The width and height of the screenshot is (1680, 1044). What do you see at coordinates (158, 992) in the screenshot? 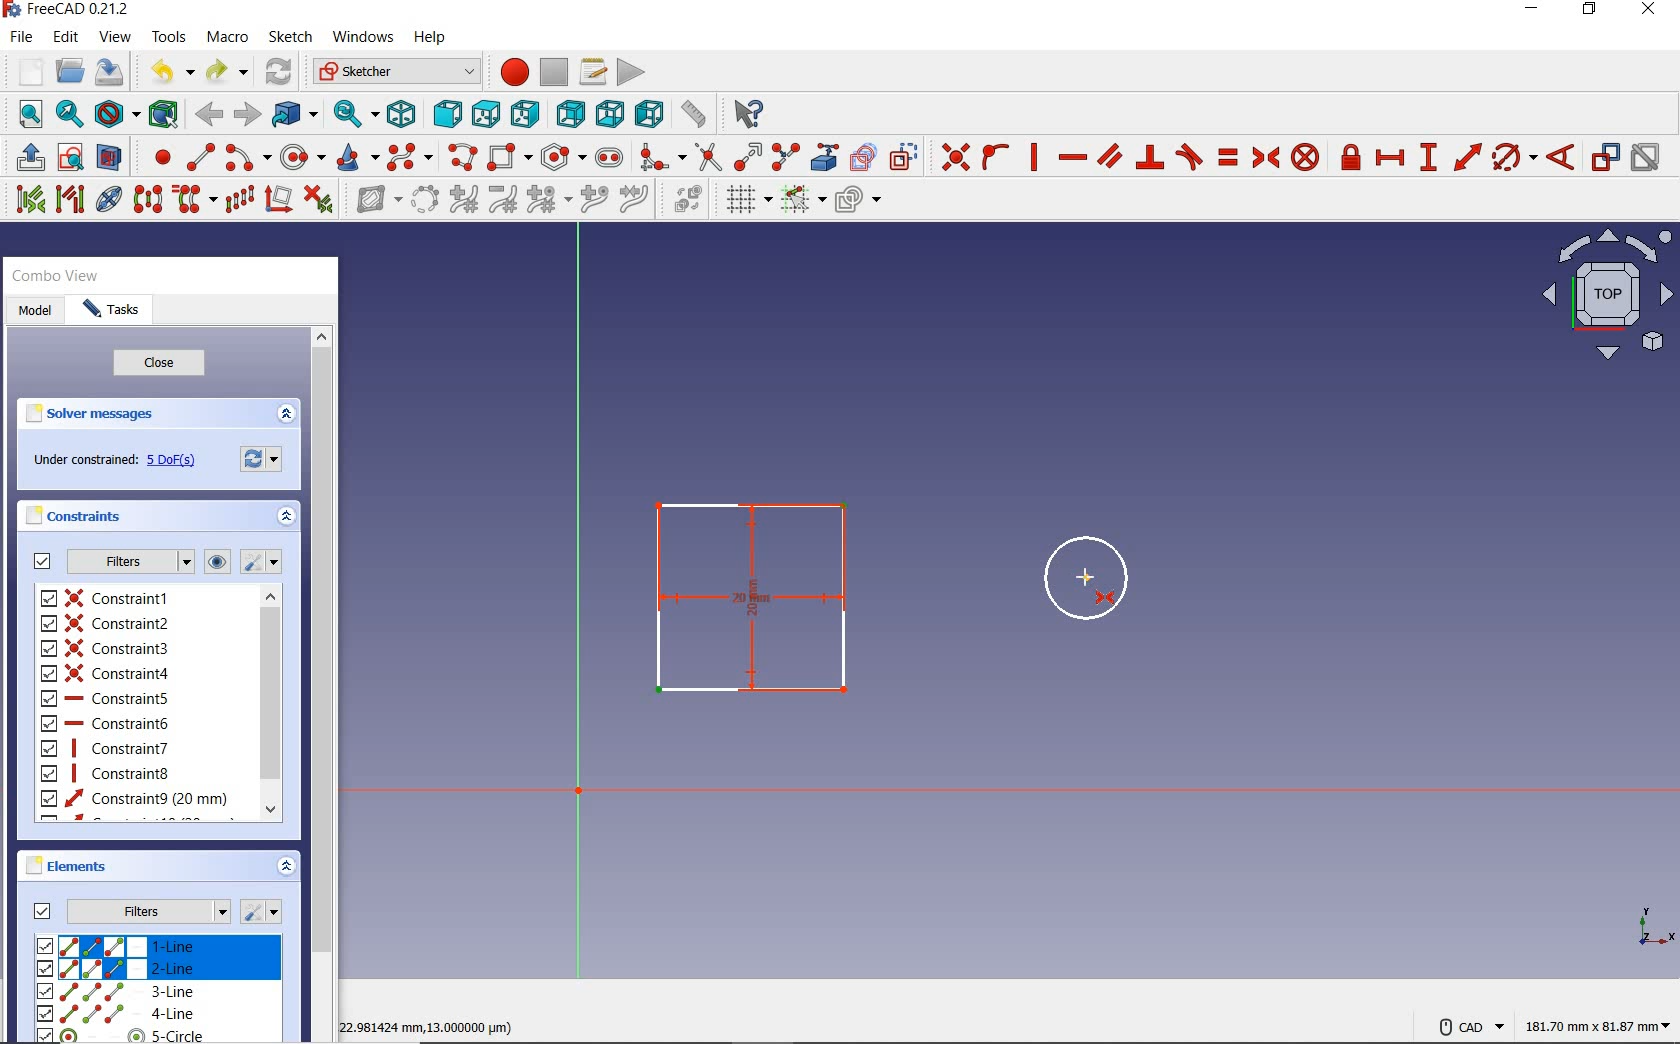
I see `3-line` at bounding box center [158, 992].